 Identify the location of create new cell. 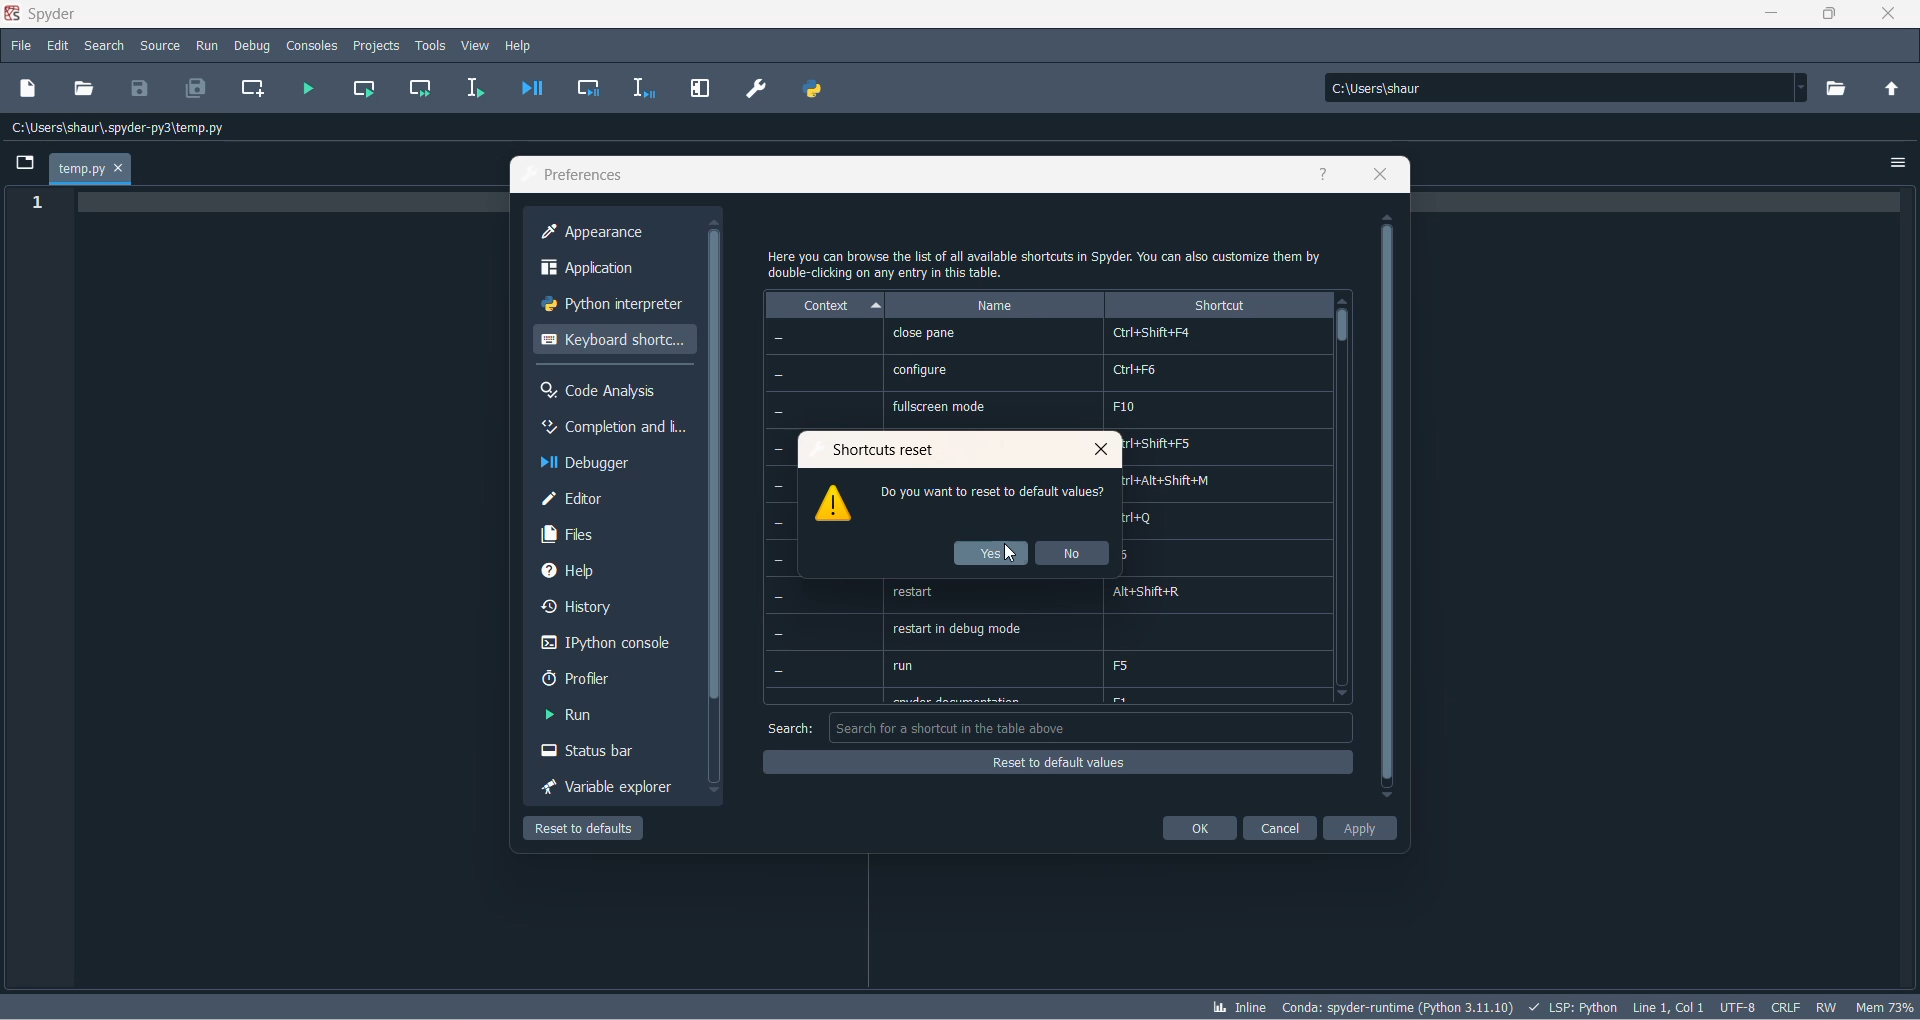
(255, 90).